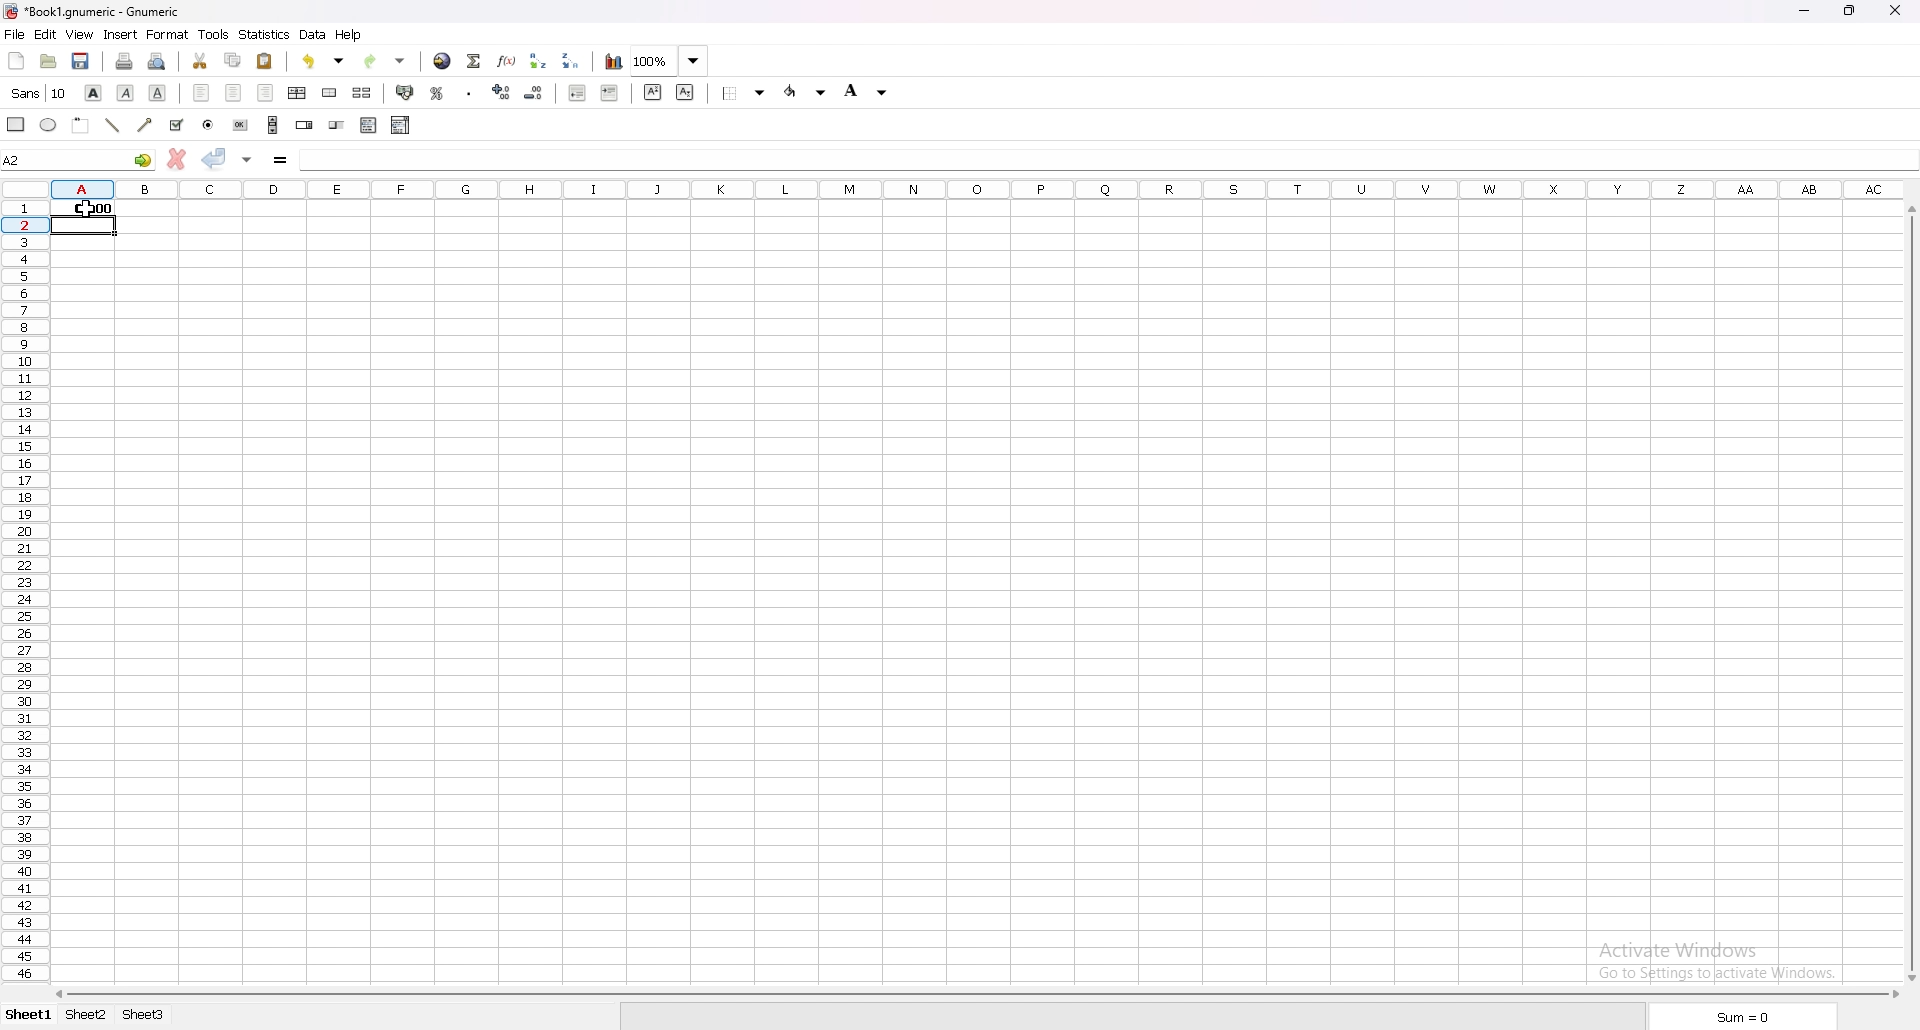 This screenshot has width=1920, height=1030. What do you see at coordinates (1849, 12) in the screenshot?
I see `resize` at bounding box center [1849, 12].